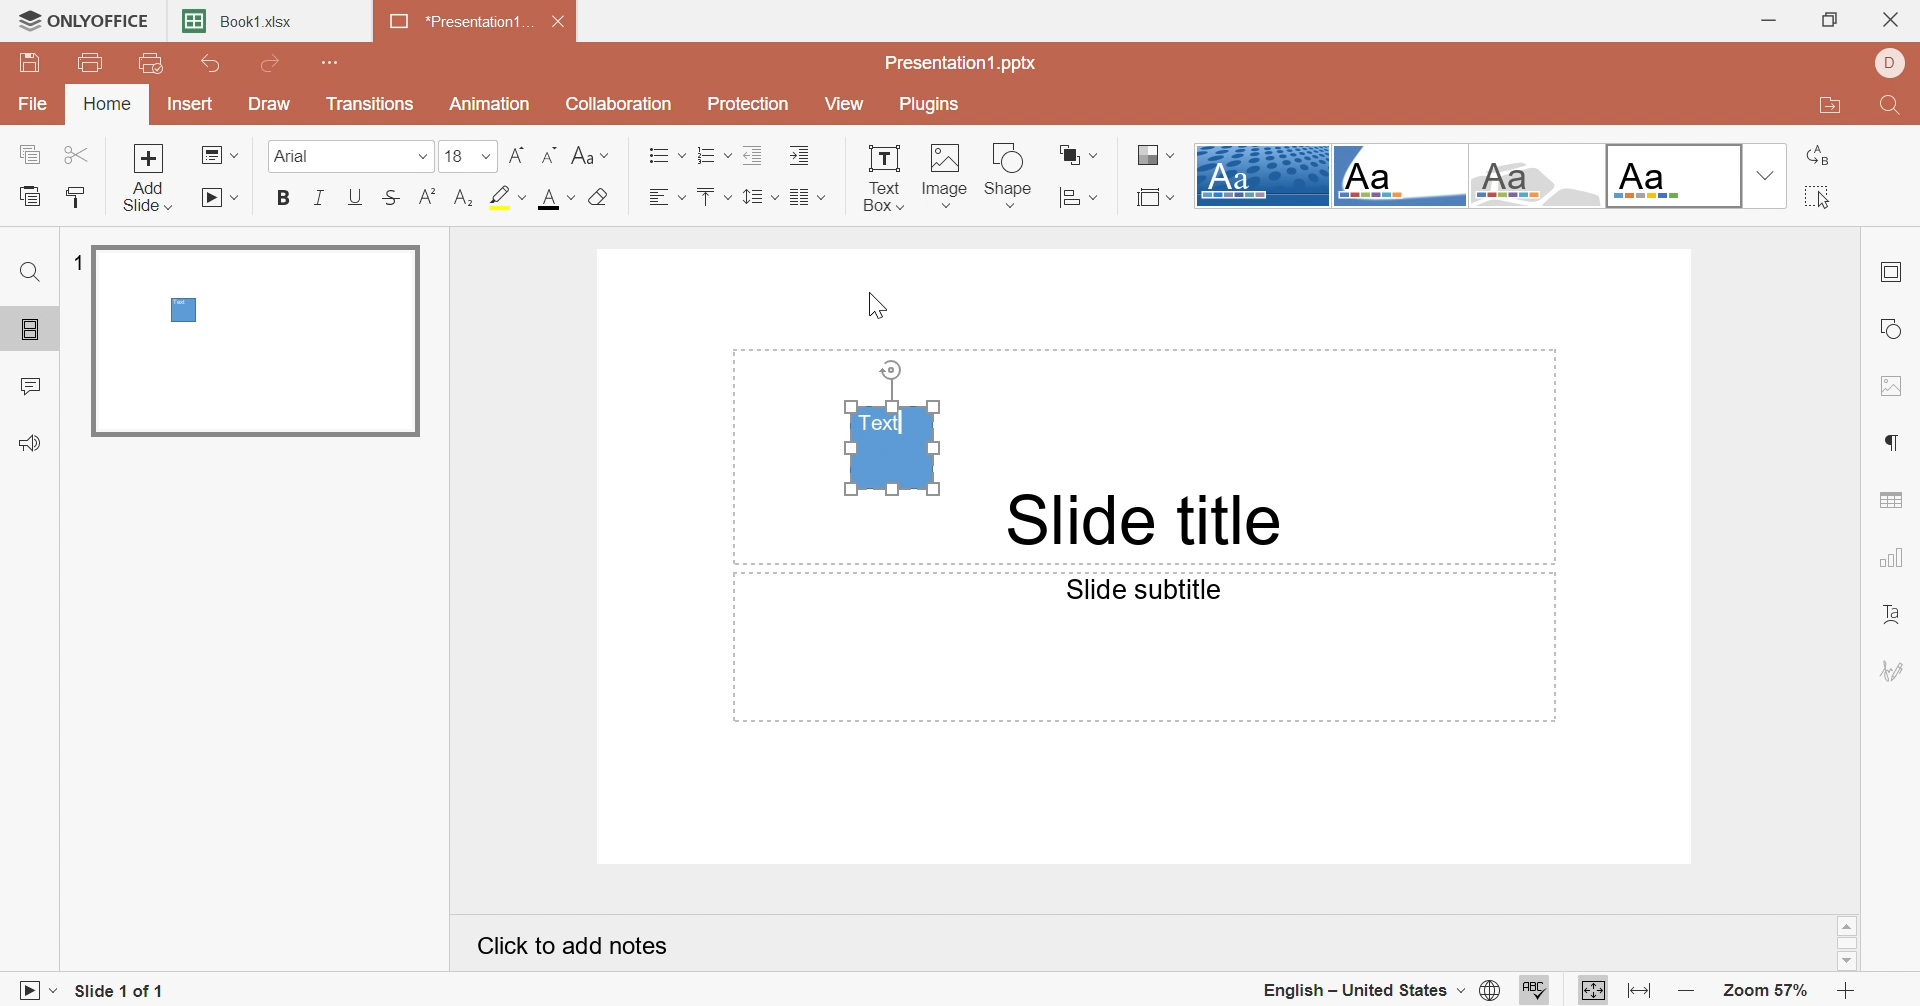 Image resolution: width=1920 pixels, height=1006 pixels. I want to click on Signature settings, so click(1896, 671).